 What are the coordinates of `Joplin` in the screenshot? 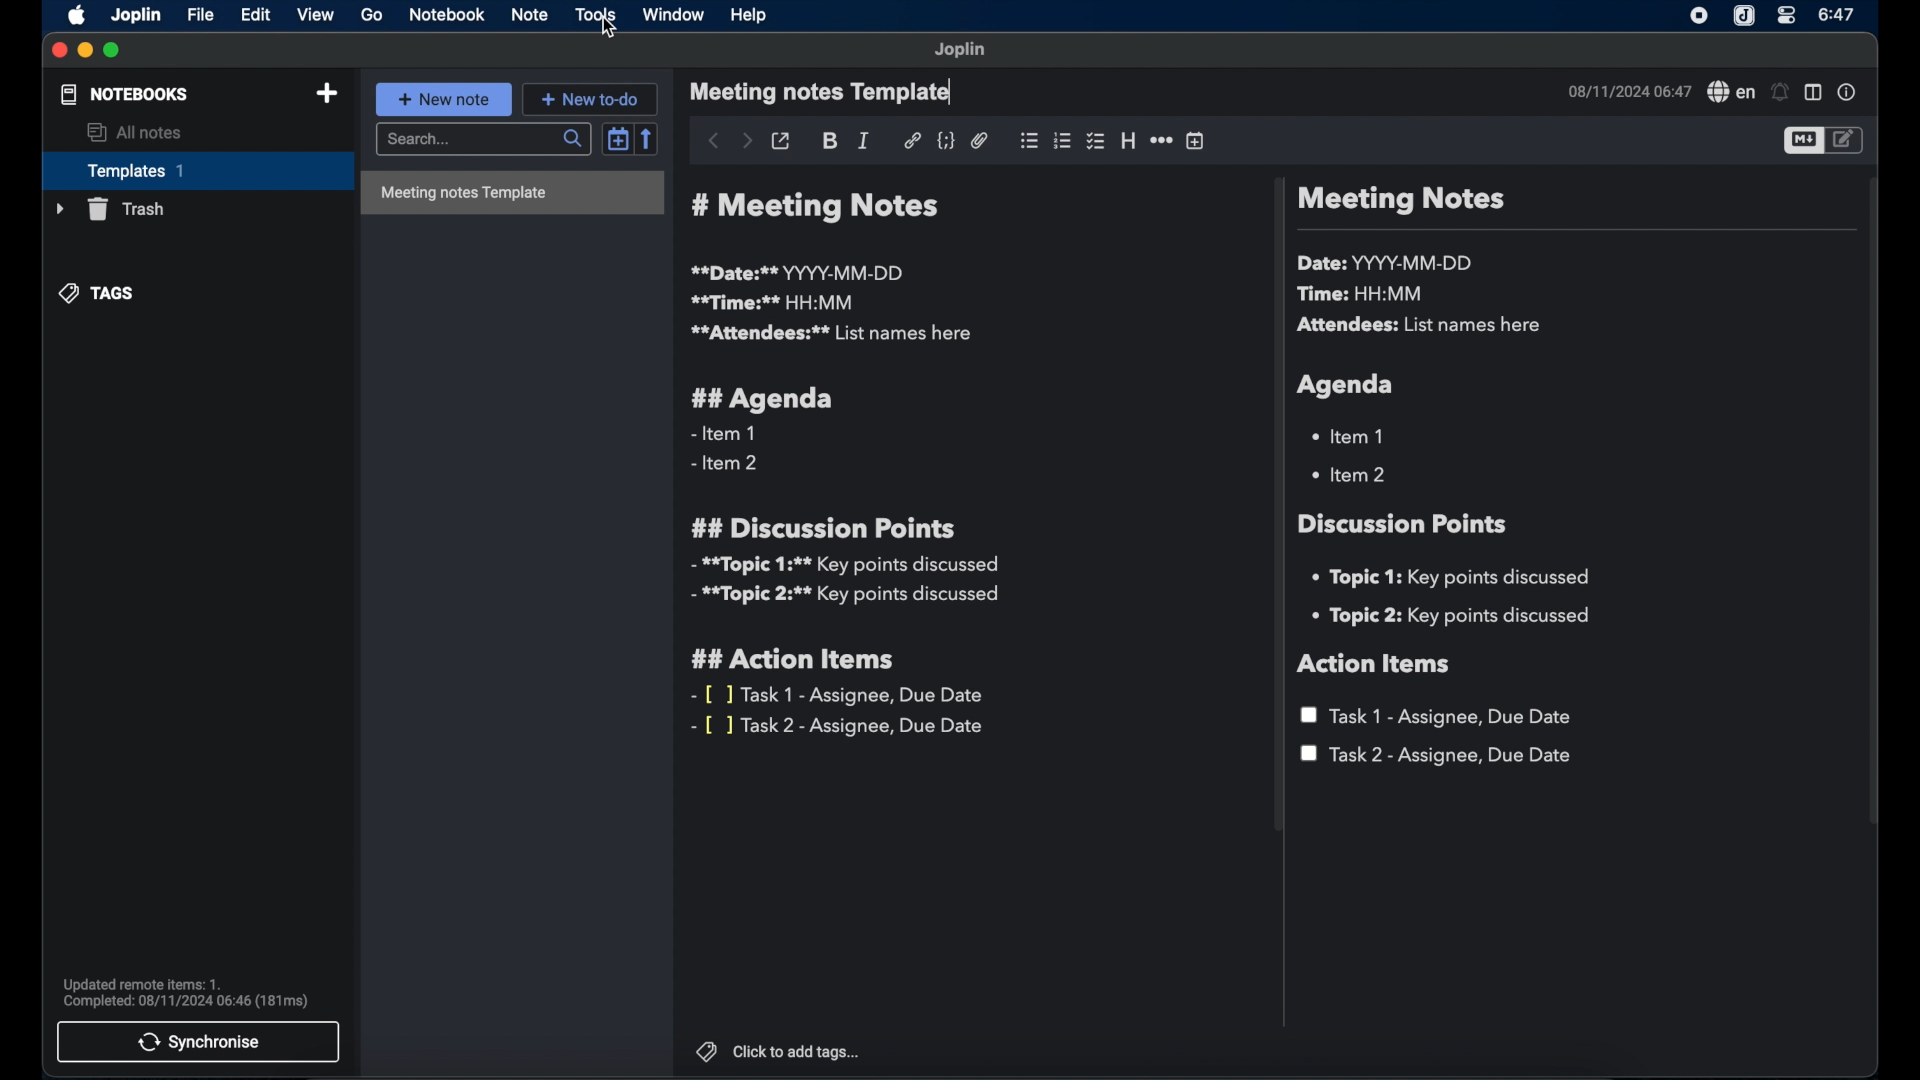 It's located at (1743, 16).